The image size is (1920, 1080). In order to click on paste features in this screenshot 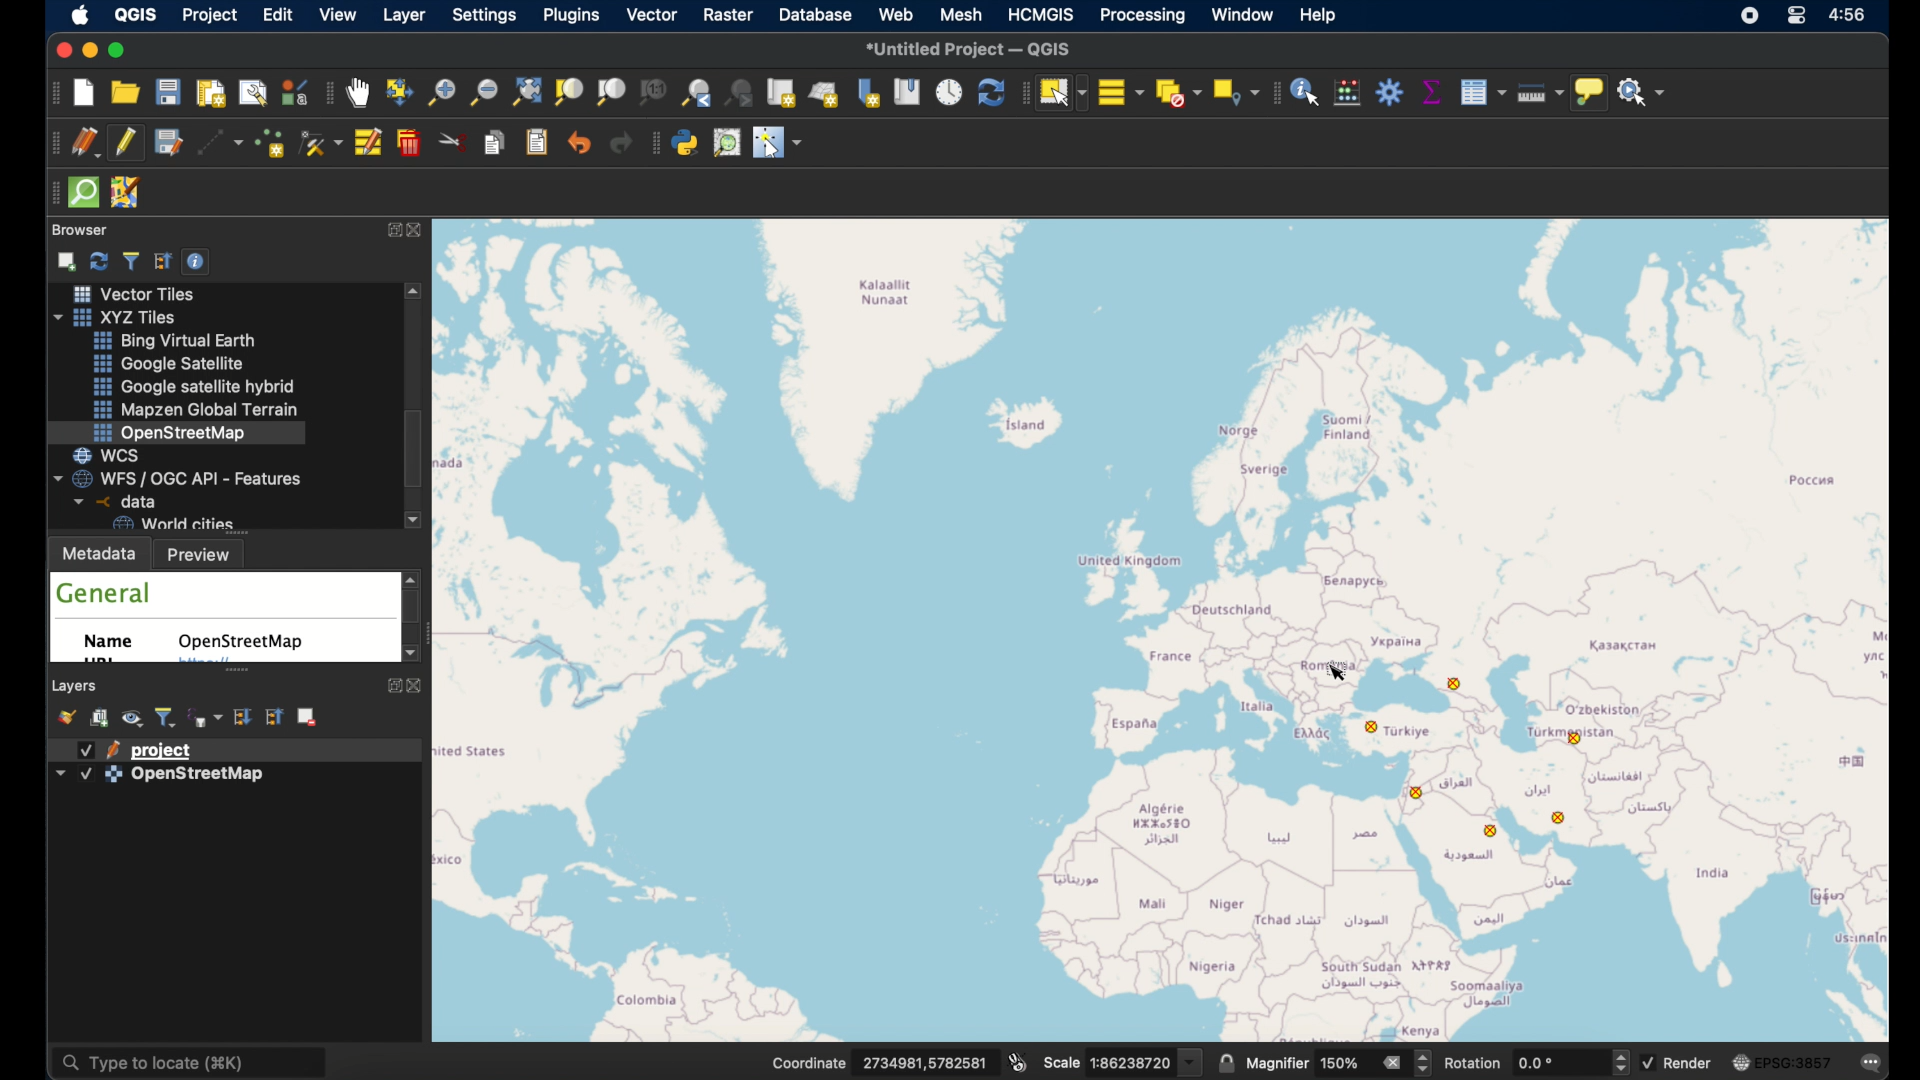, I will do `click(539, 144)`.